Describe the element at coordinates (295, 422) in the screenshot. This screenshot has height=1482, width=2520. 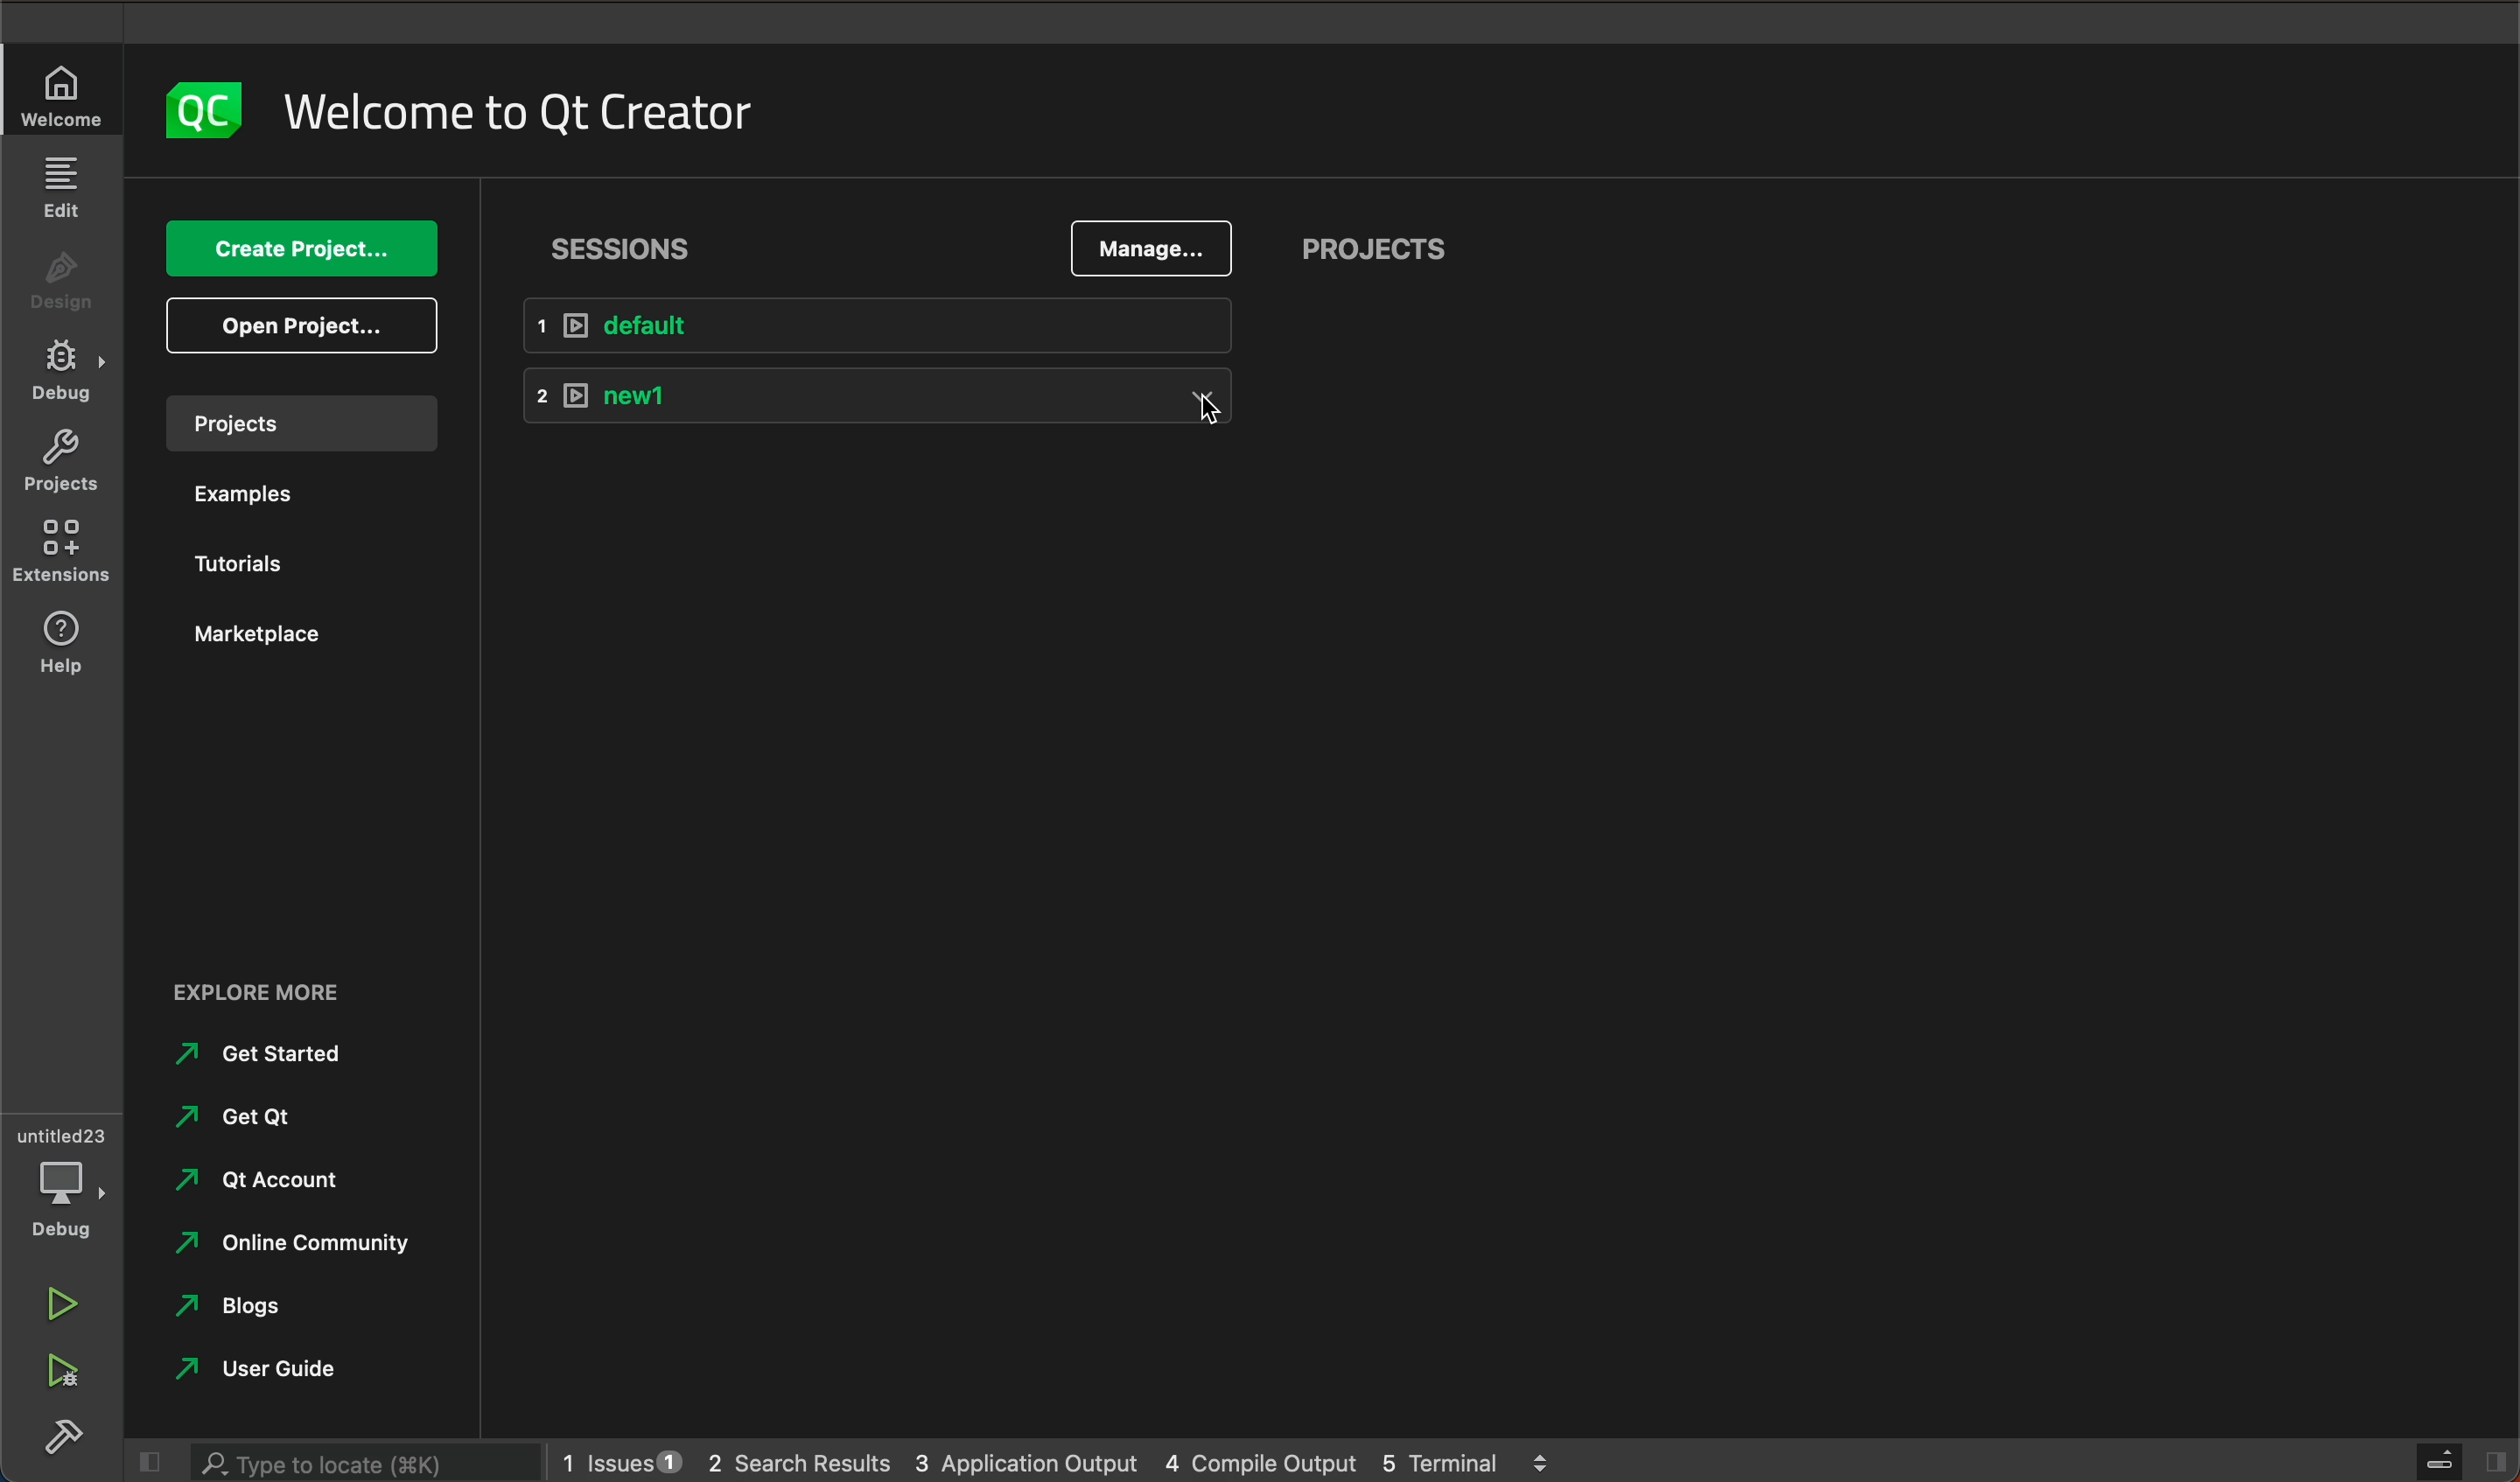
I see `projects` at that location.